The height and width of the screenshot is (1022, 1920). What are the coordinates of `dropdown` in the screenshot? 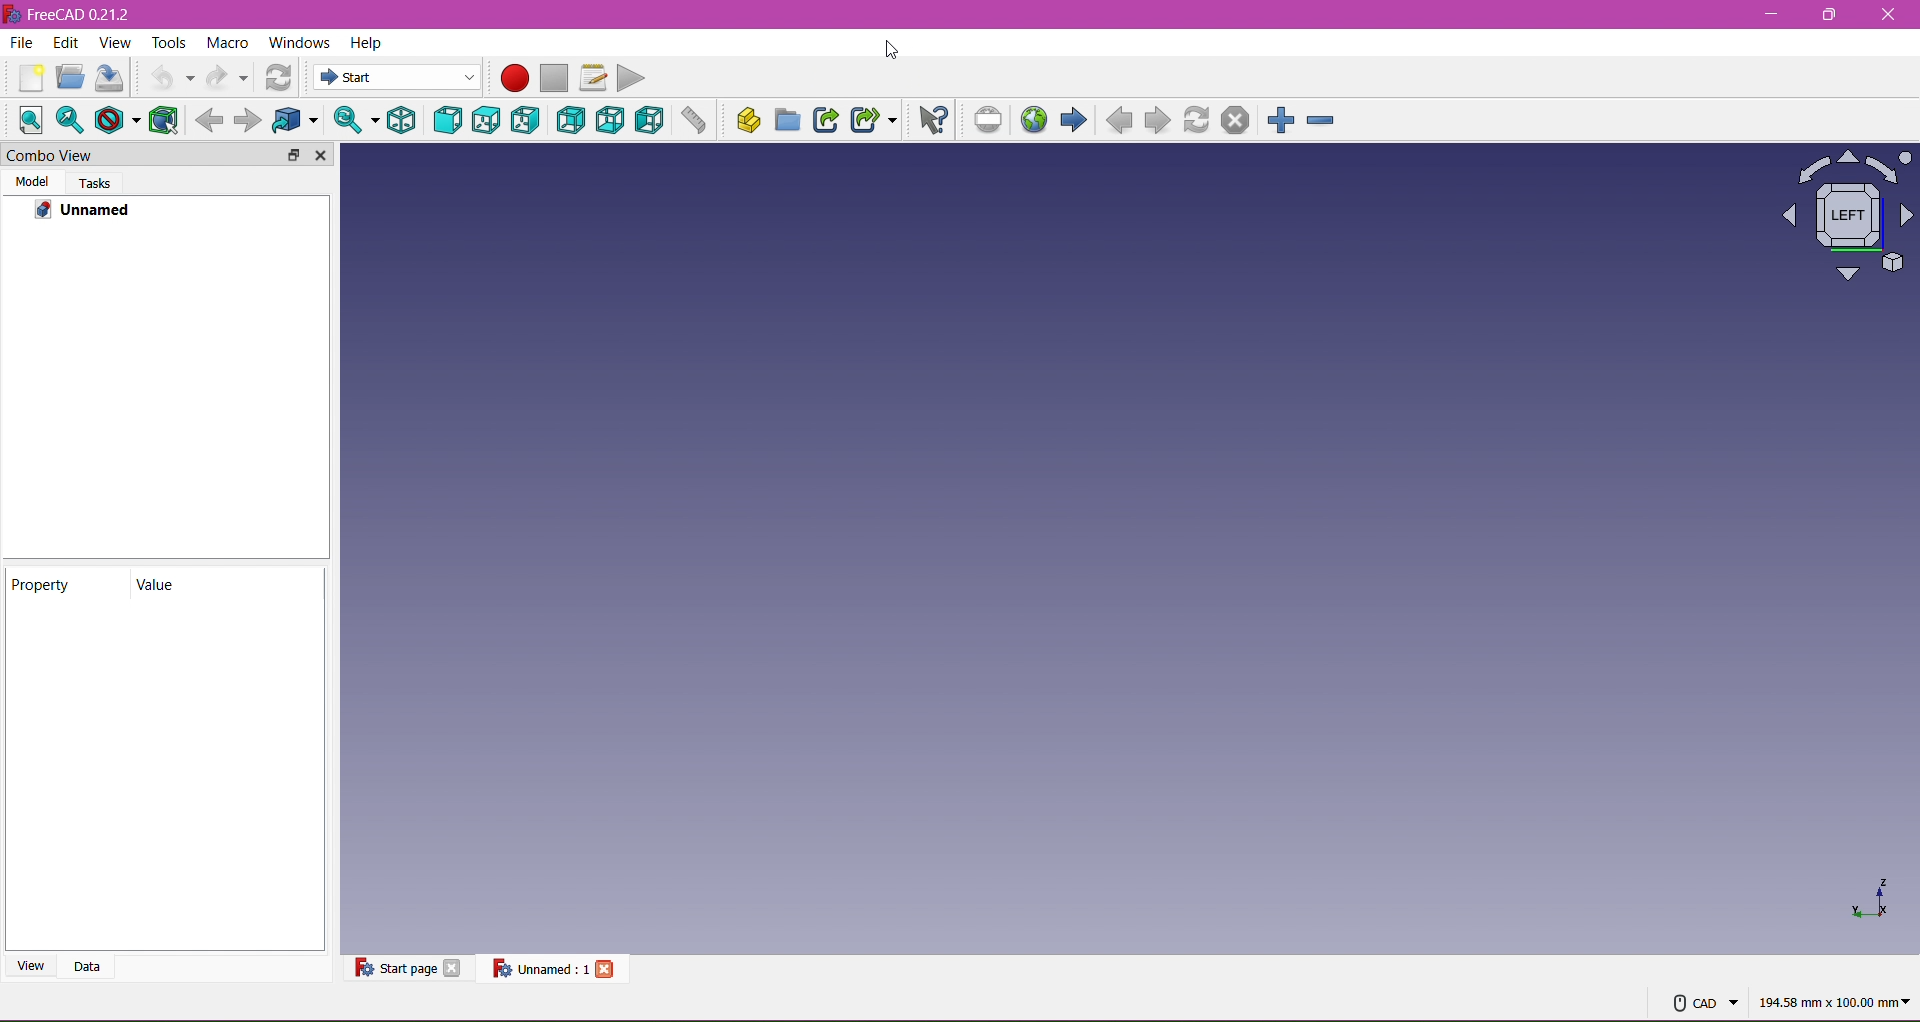 It's located at (471, 77).